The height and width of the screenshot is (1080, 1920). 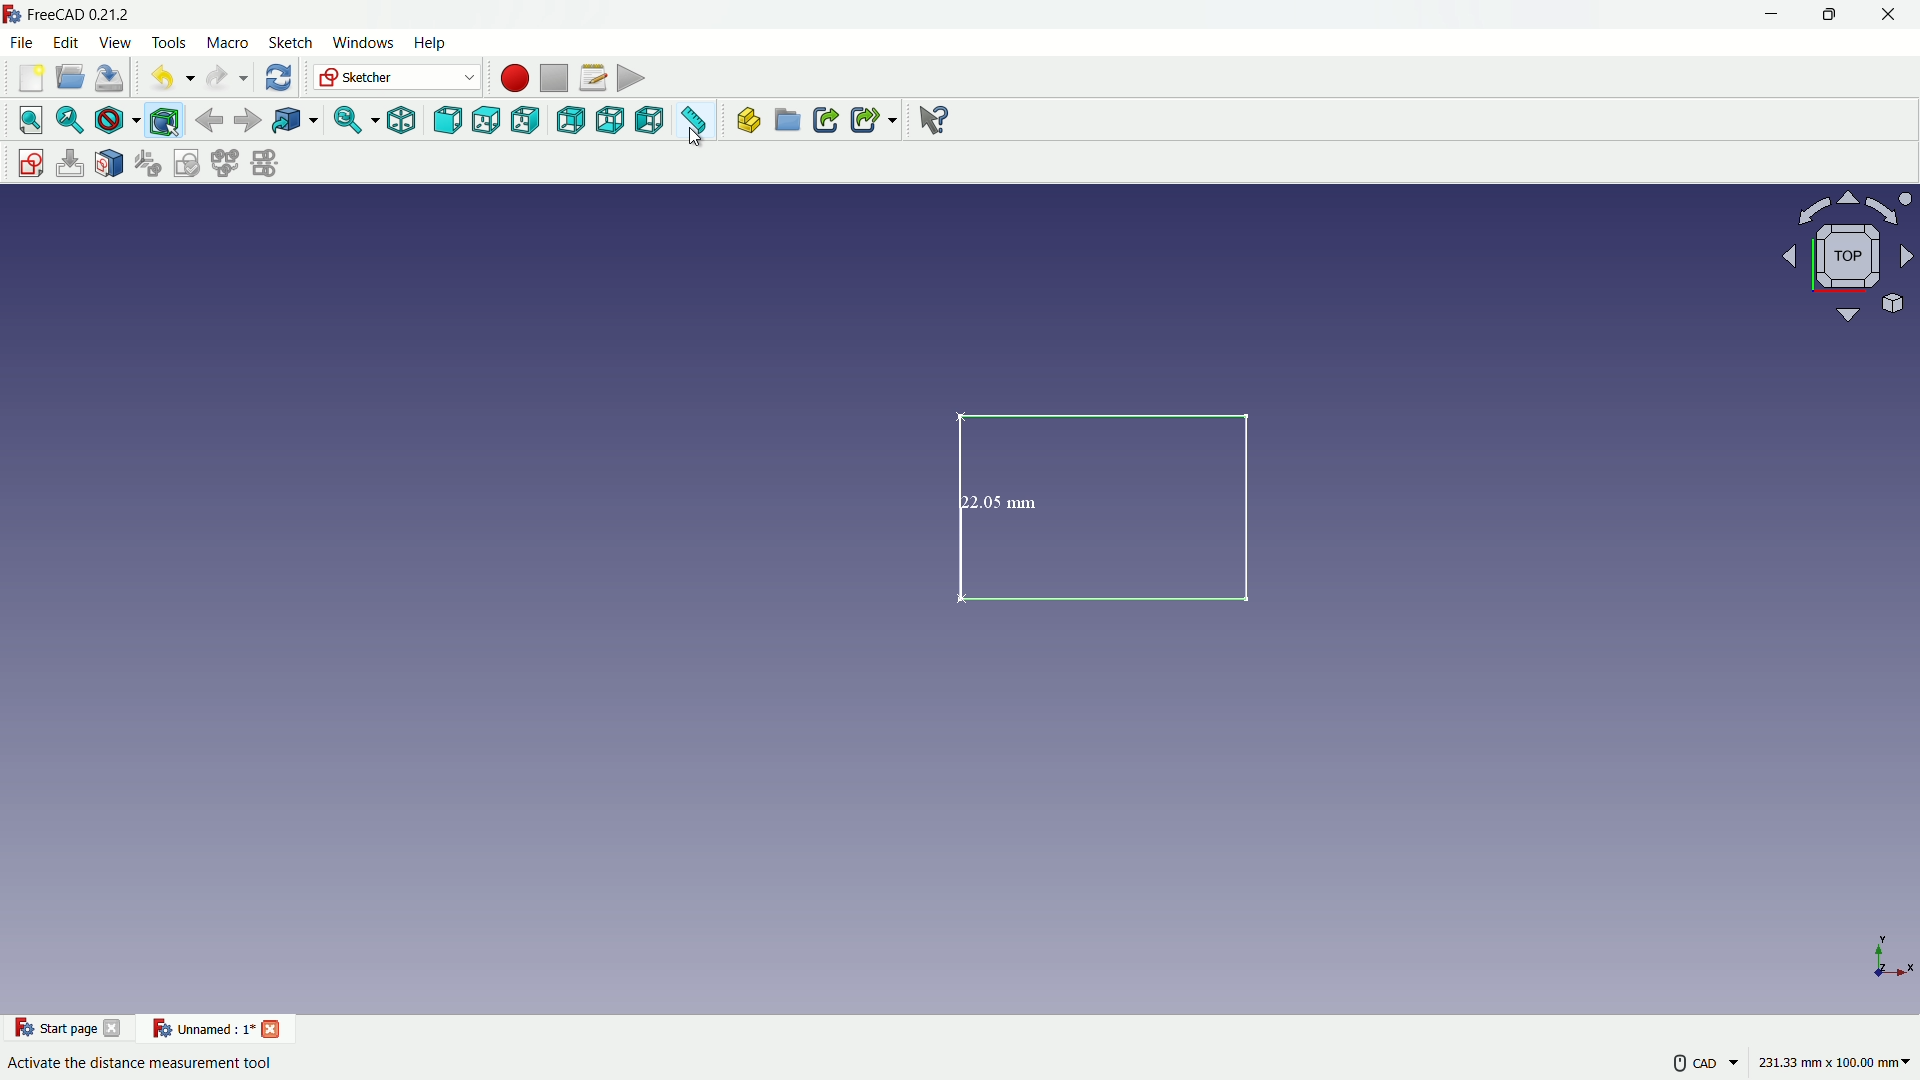 I want to click on placement axes, so click(x=1890, y=956).